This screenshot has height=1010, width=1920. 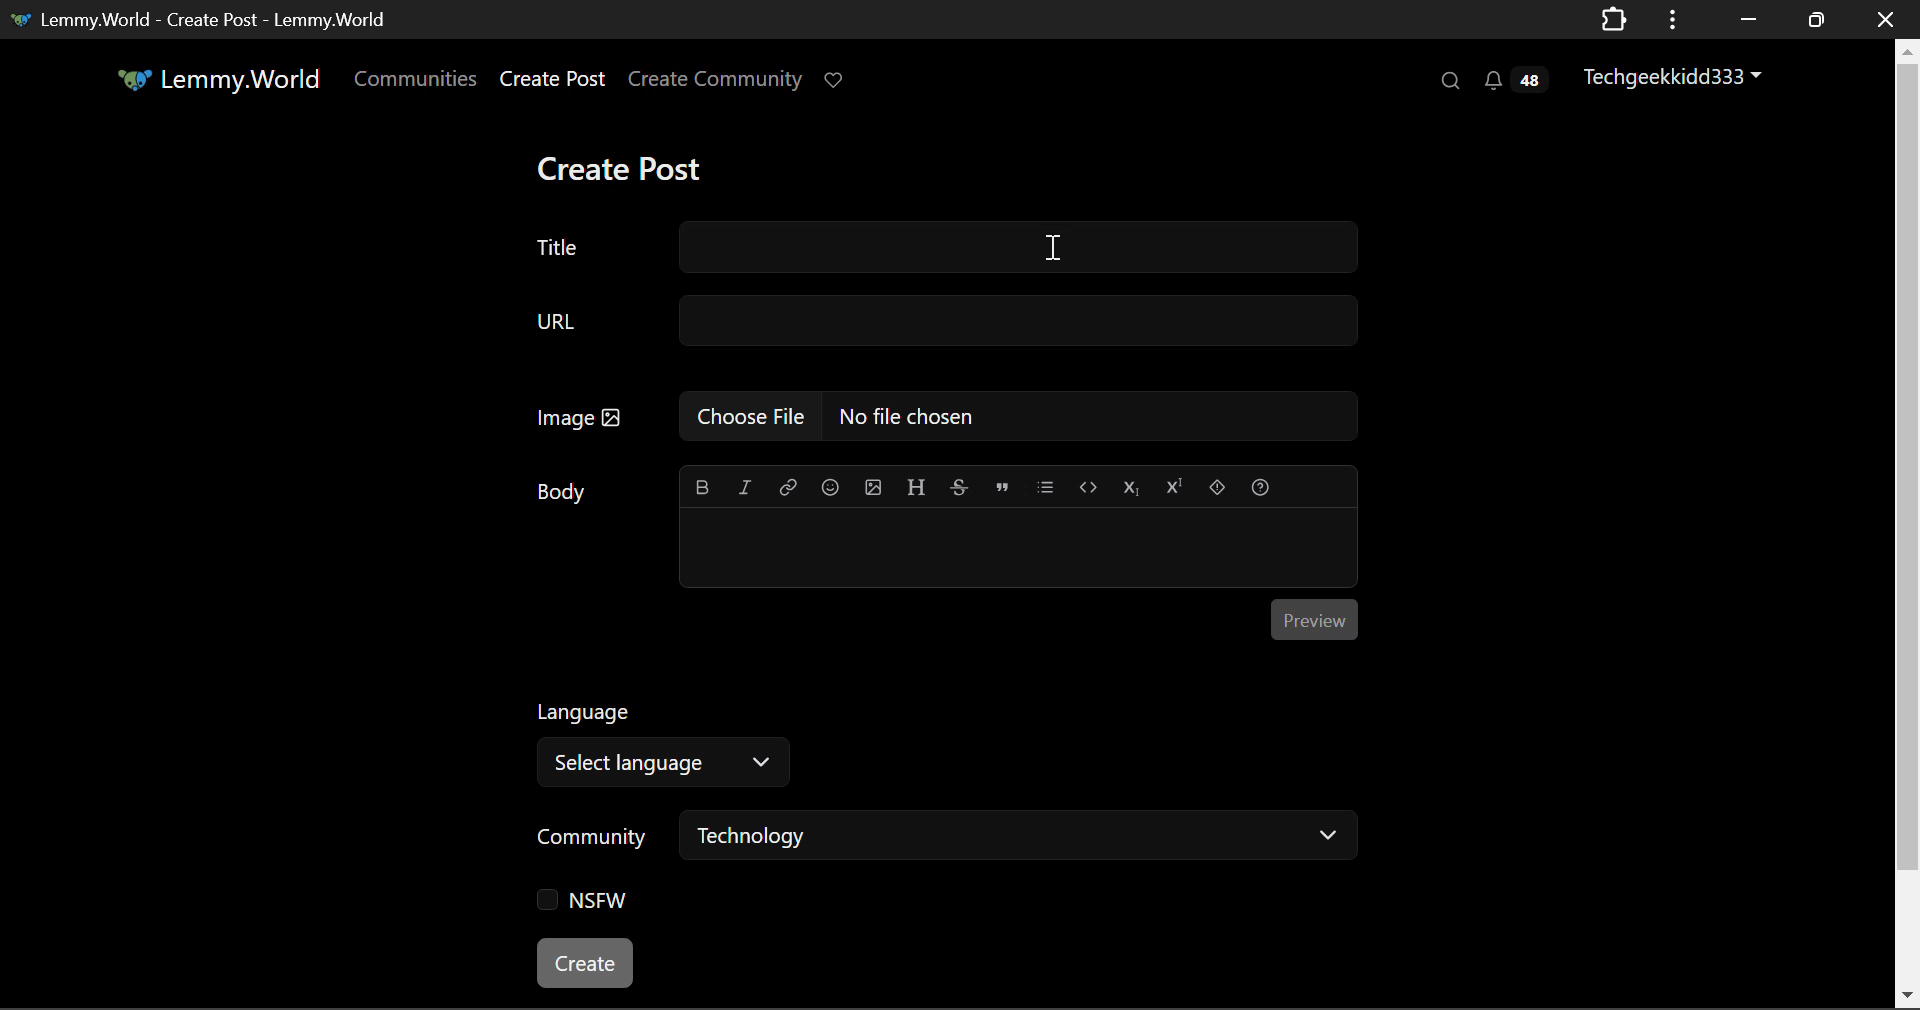 What do you see at coordinates (587, 963) in the screenshot?
I see `Create Post Button` at bounding box center [587, 963].